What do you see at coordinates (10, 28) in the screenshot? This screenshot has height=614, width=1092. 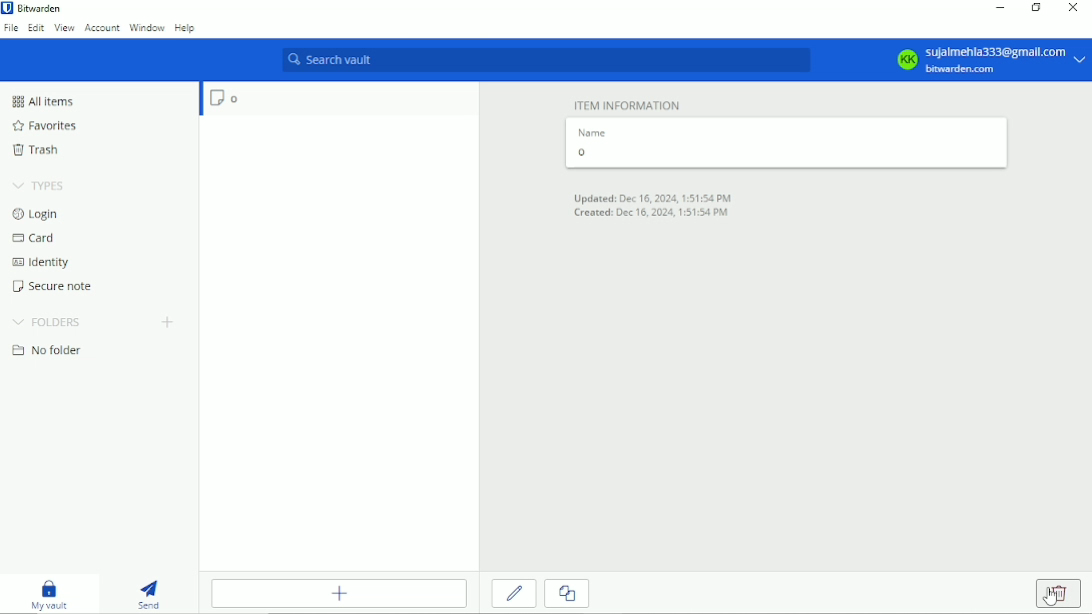 I see `File` at bounding box center [10, 28].